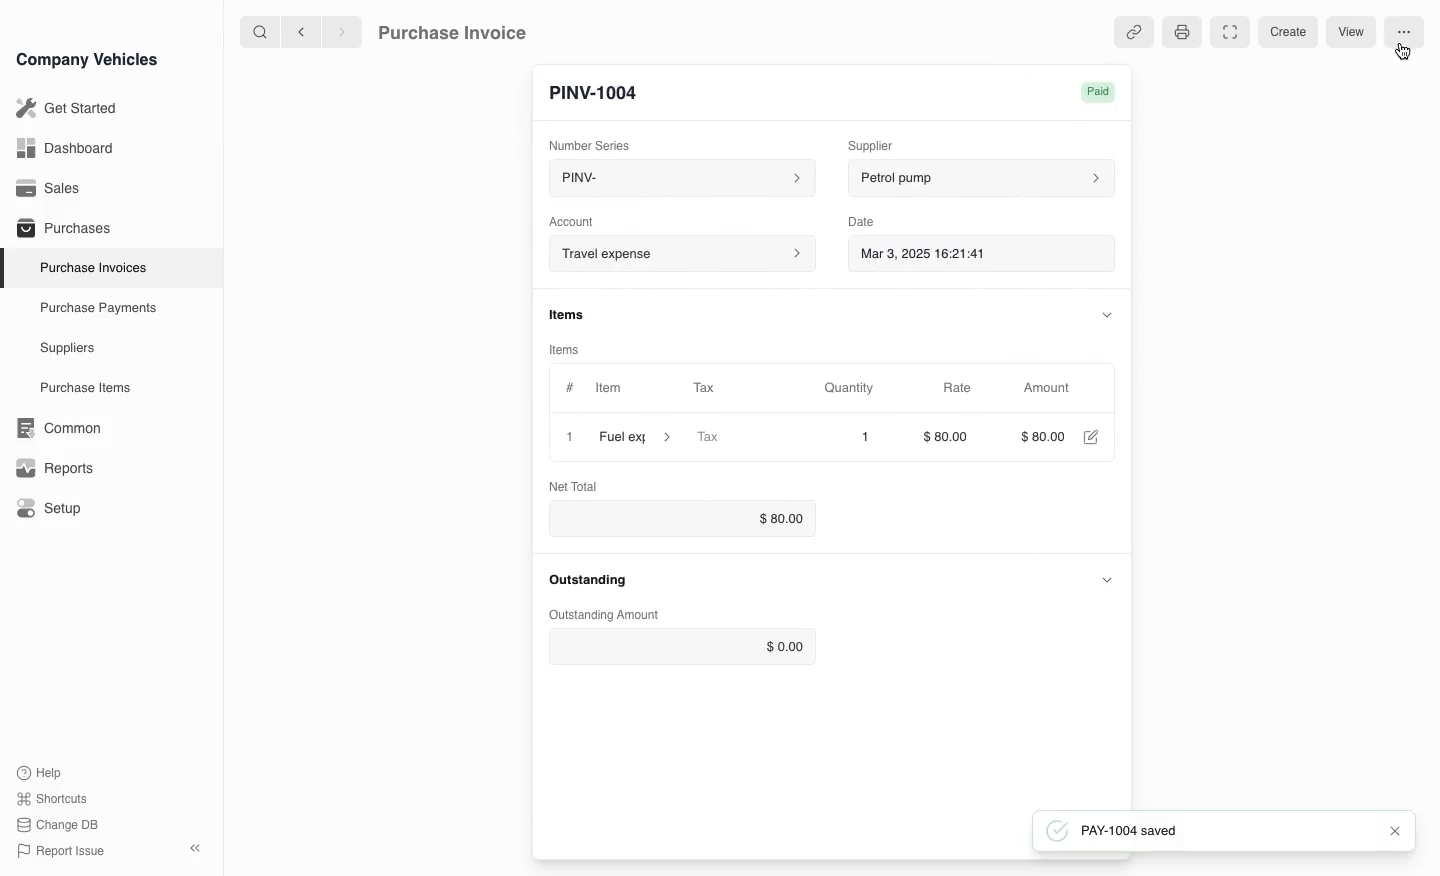 The height and width of the screenshot is (876, 1440). What do you see at coordinates (60, 825) in the screenshot?
I see `change DB` at bounding box center [60, 825].